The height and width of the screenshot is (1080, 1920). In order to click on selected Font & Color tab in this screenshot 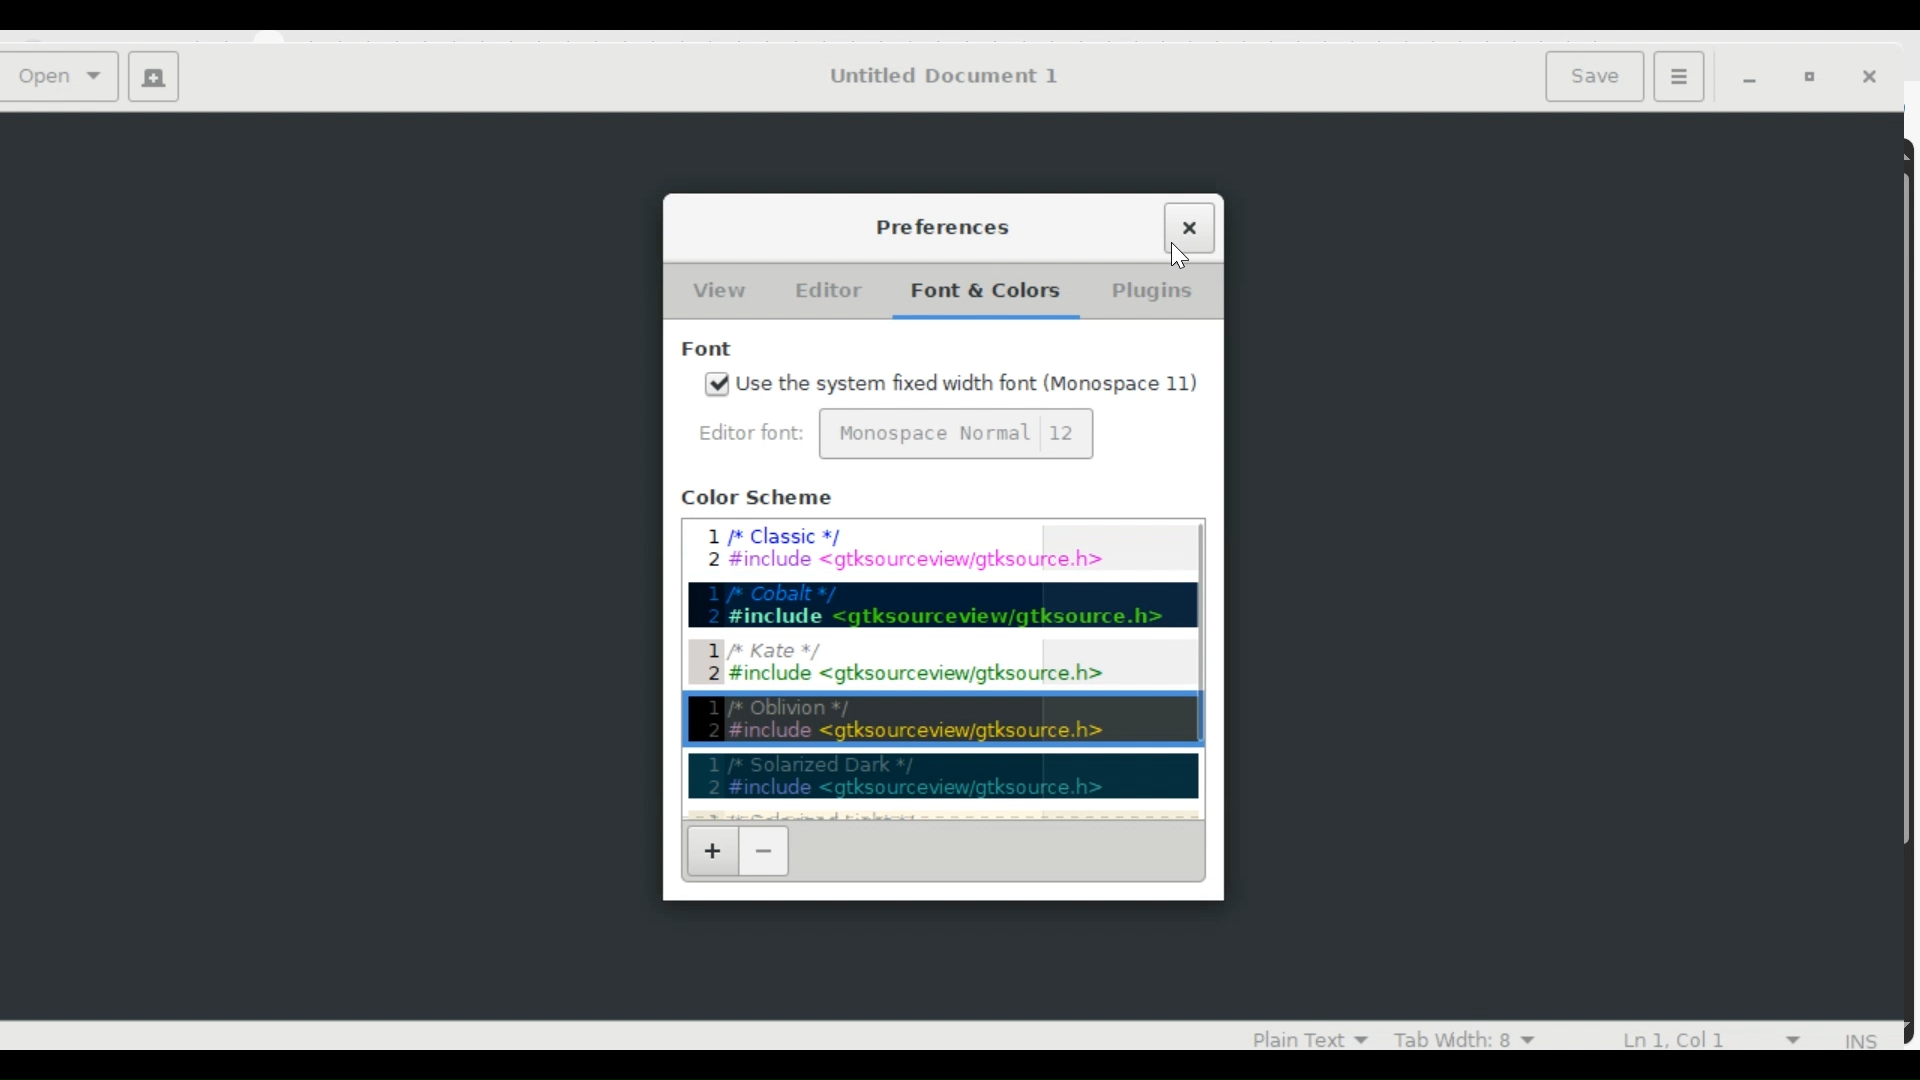, I will do `click(982, 292)`.